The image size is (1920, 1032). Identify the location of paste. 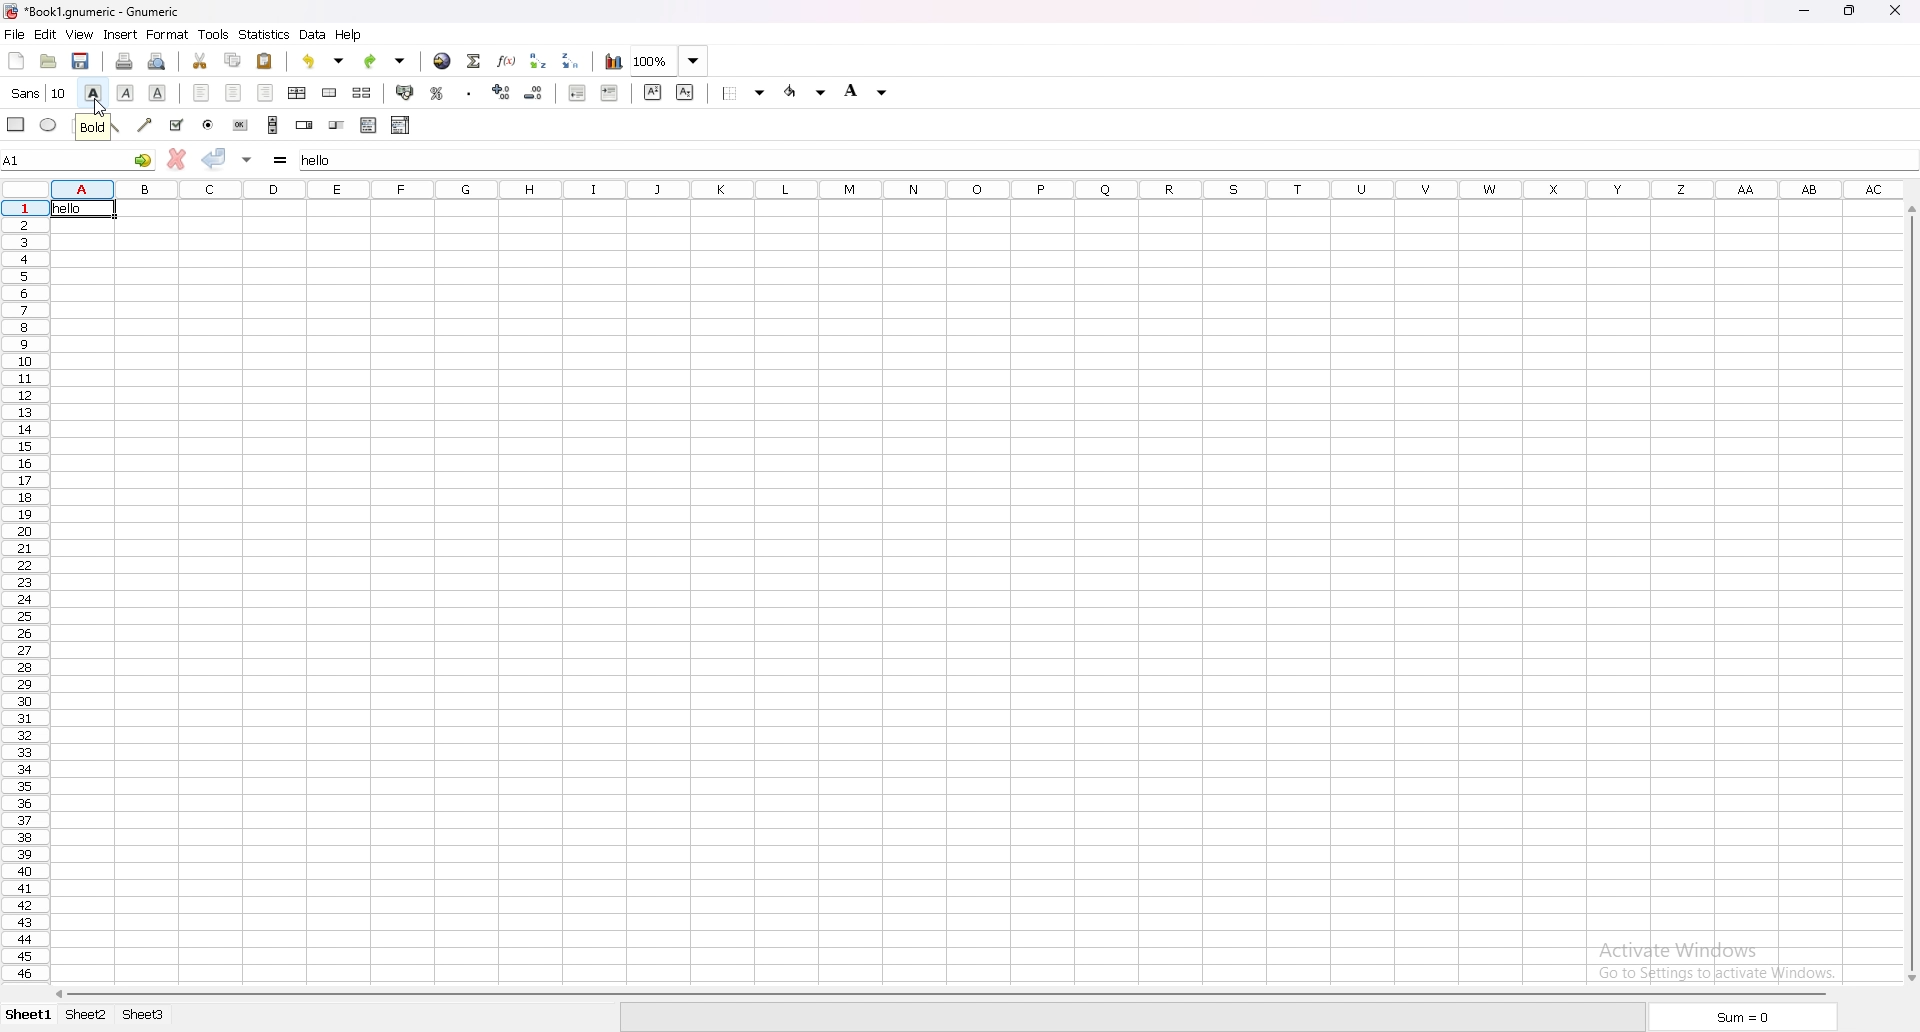
(265, 62).